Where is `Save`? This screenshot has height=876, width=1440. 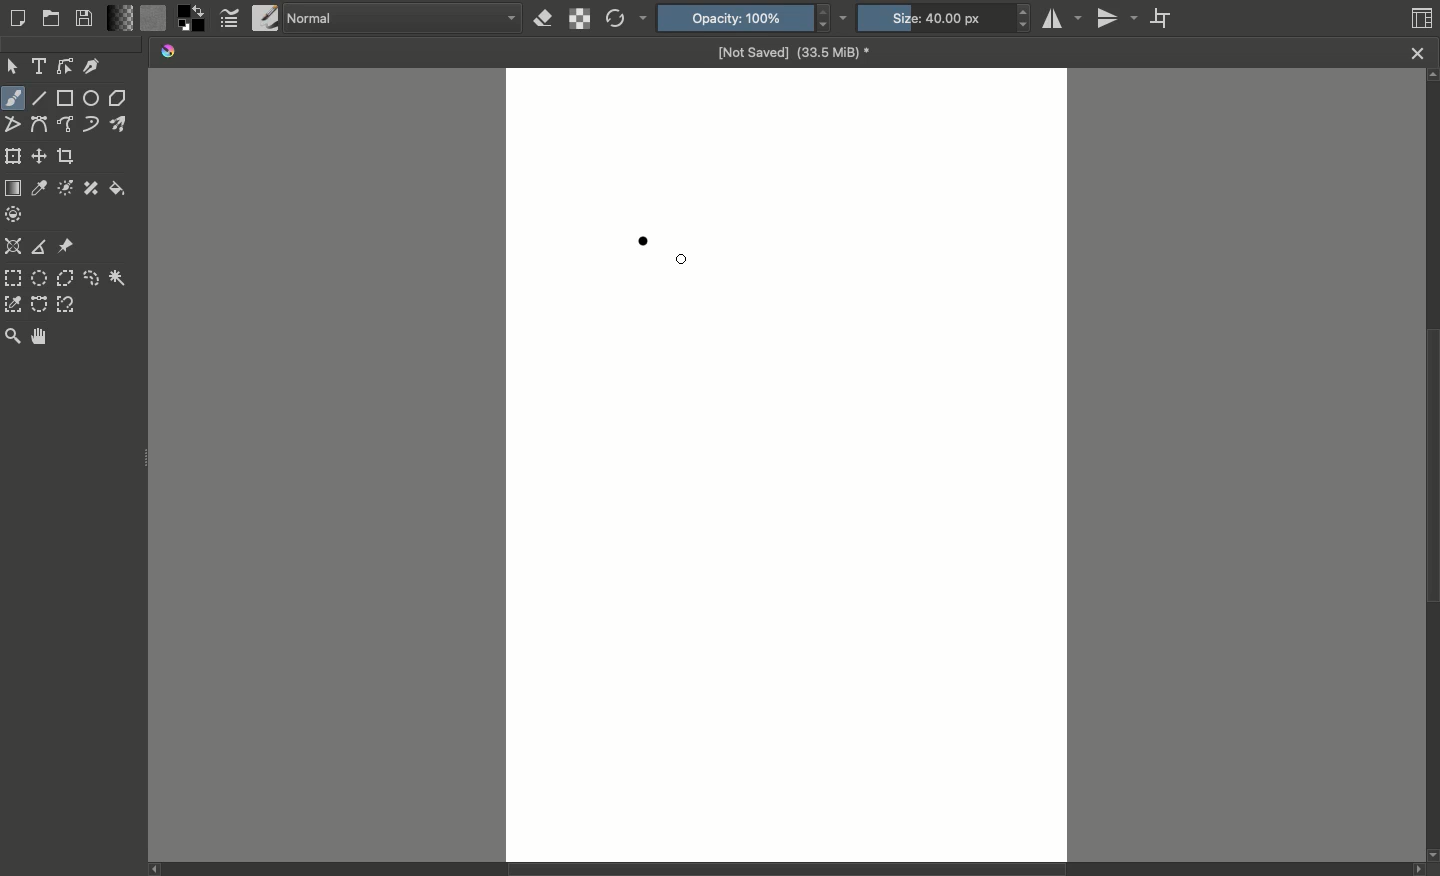 Save is located at coordinates (88, 18).